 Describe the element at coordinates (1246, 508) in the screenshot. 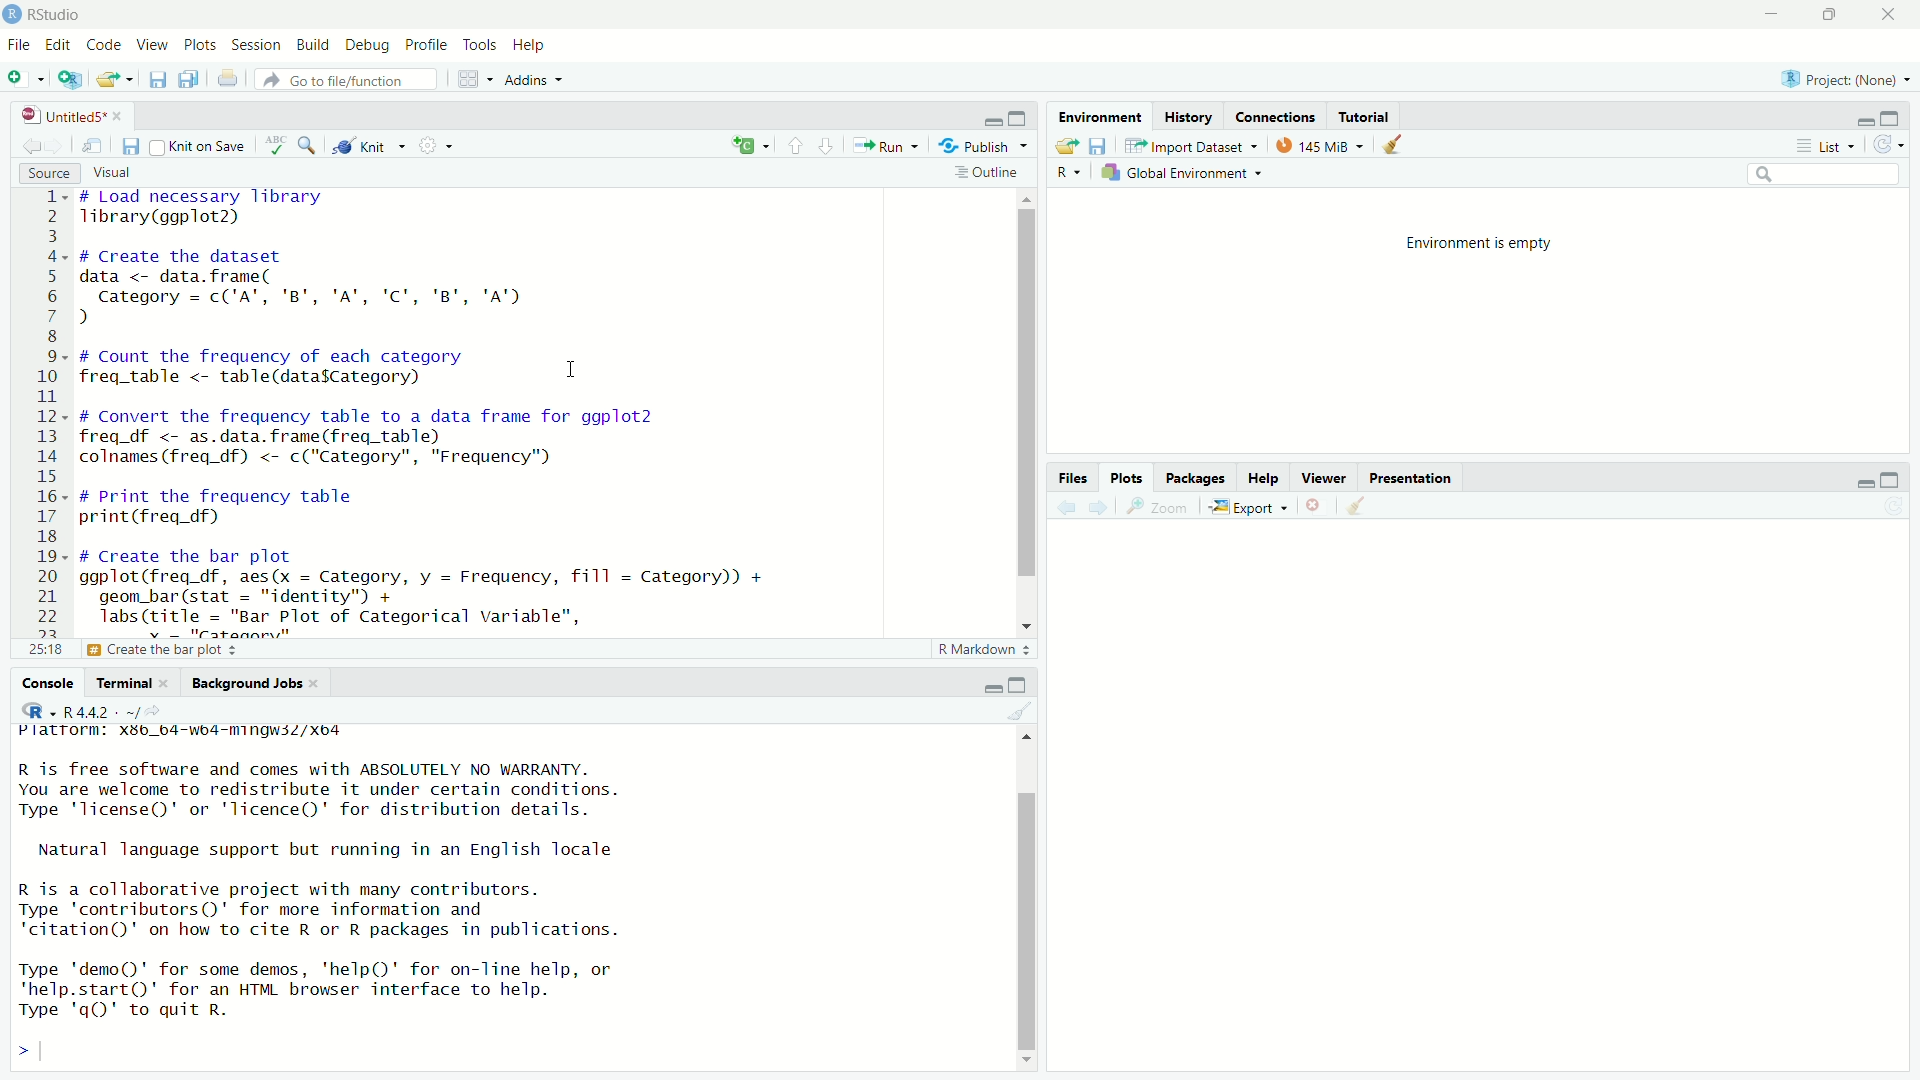

I see `export` at that location.